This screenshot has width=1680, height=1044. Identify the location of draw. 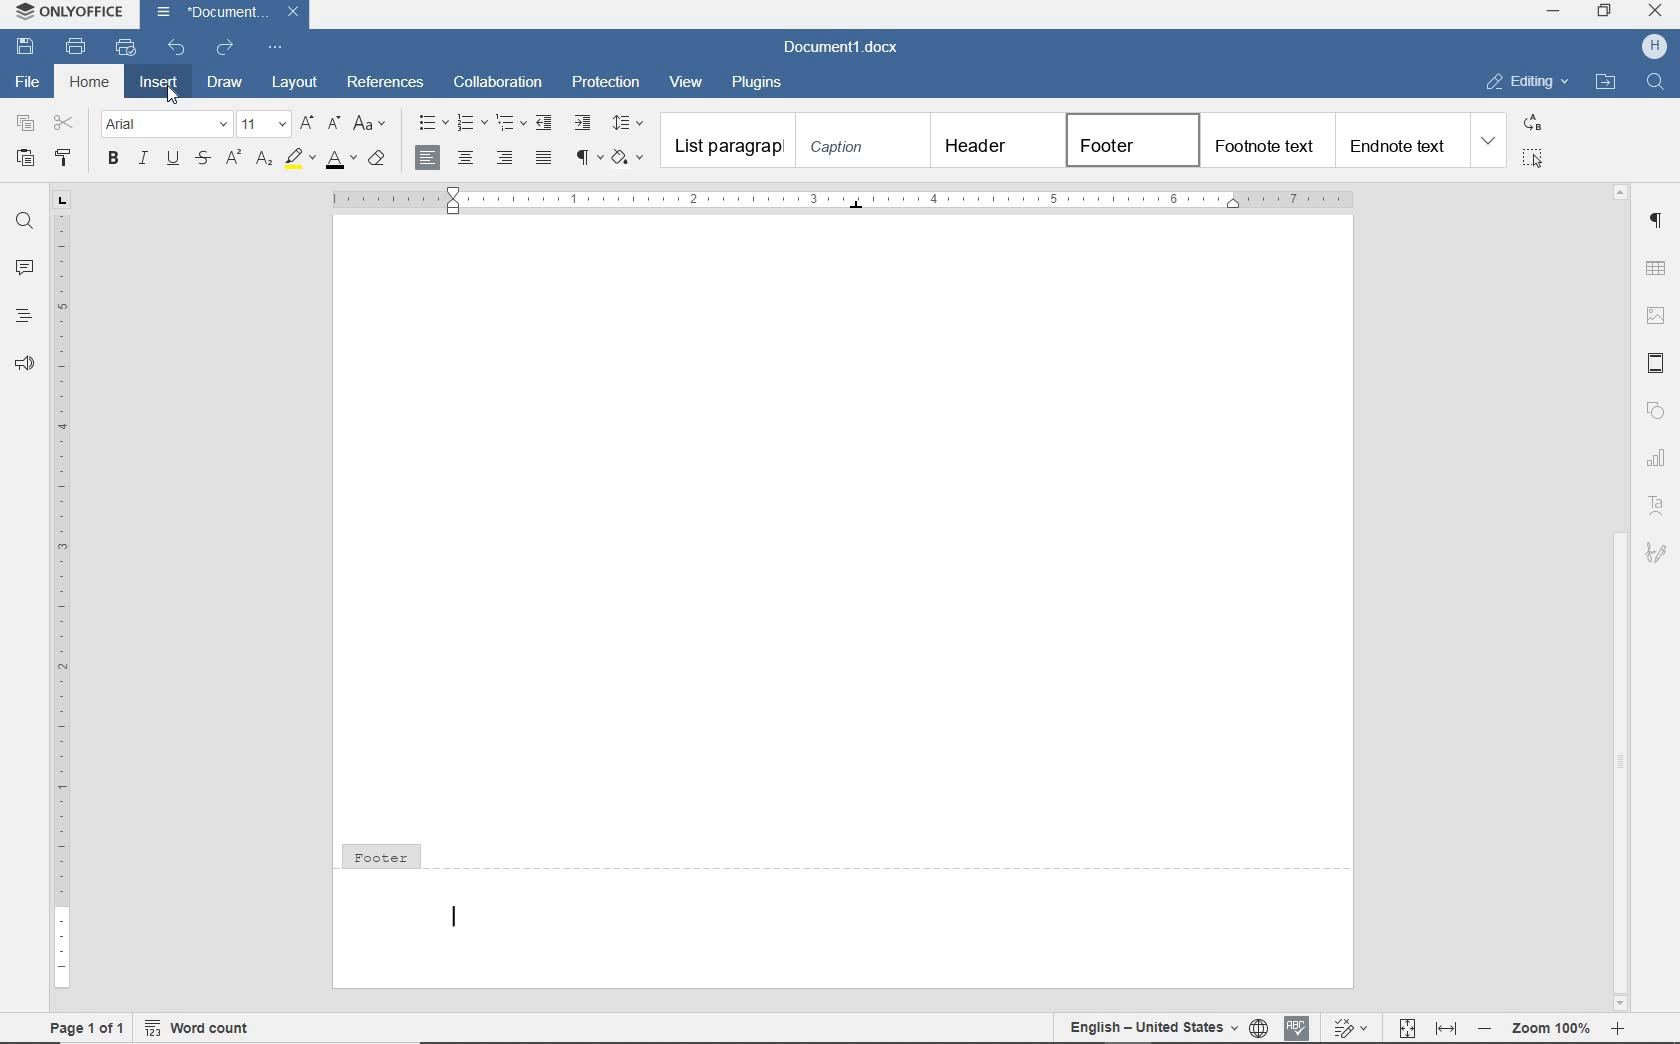
(224, 84).